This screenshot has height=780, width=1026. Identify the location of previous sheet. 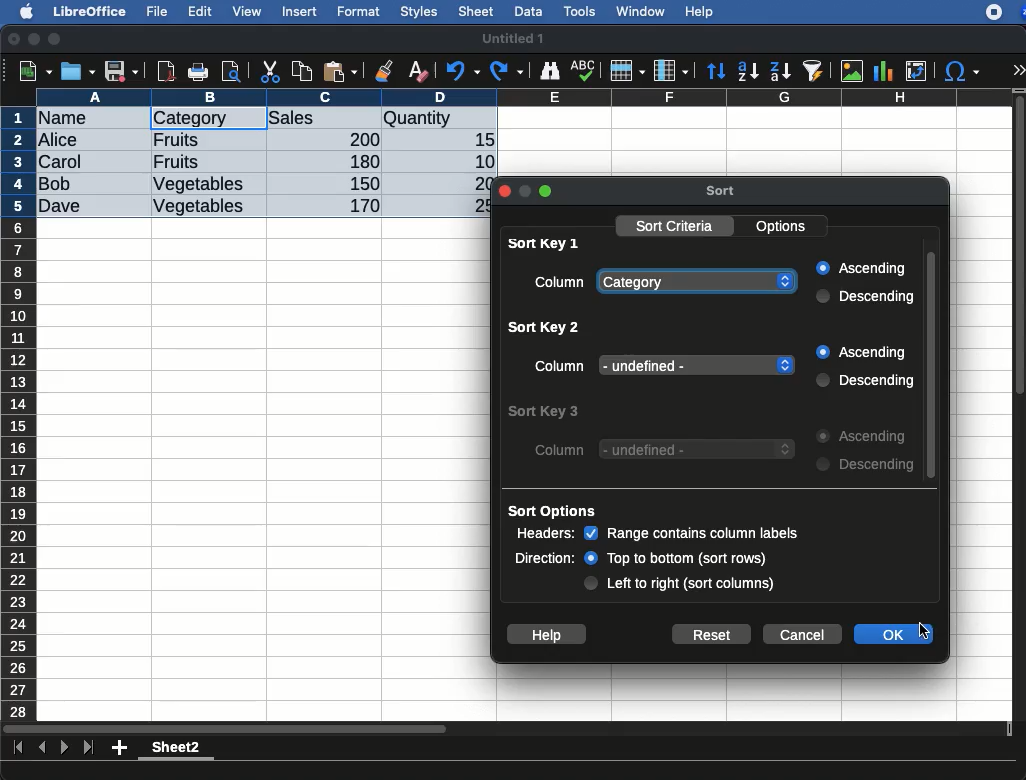
(44, 748).